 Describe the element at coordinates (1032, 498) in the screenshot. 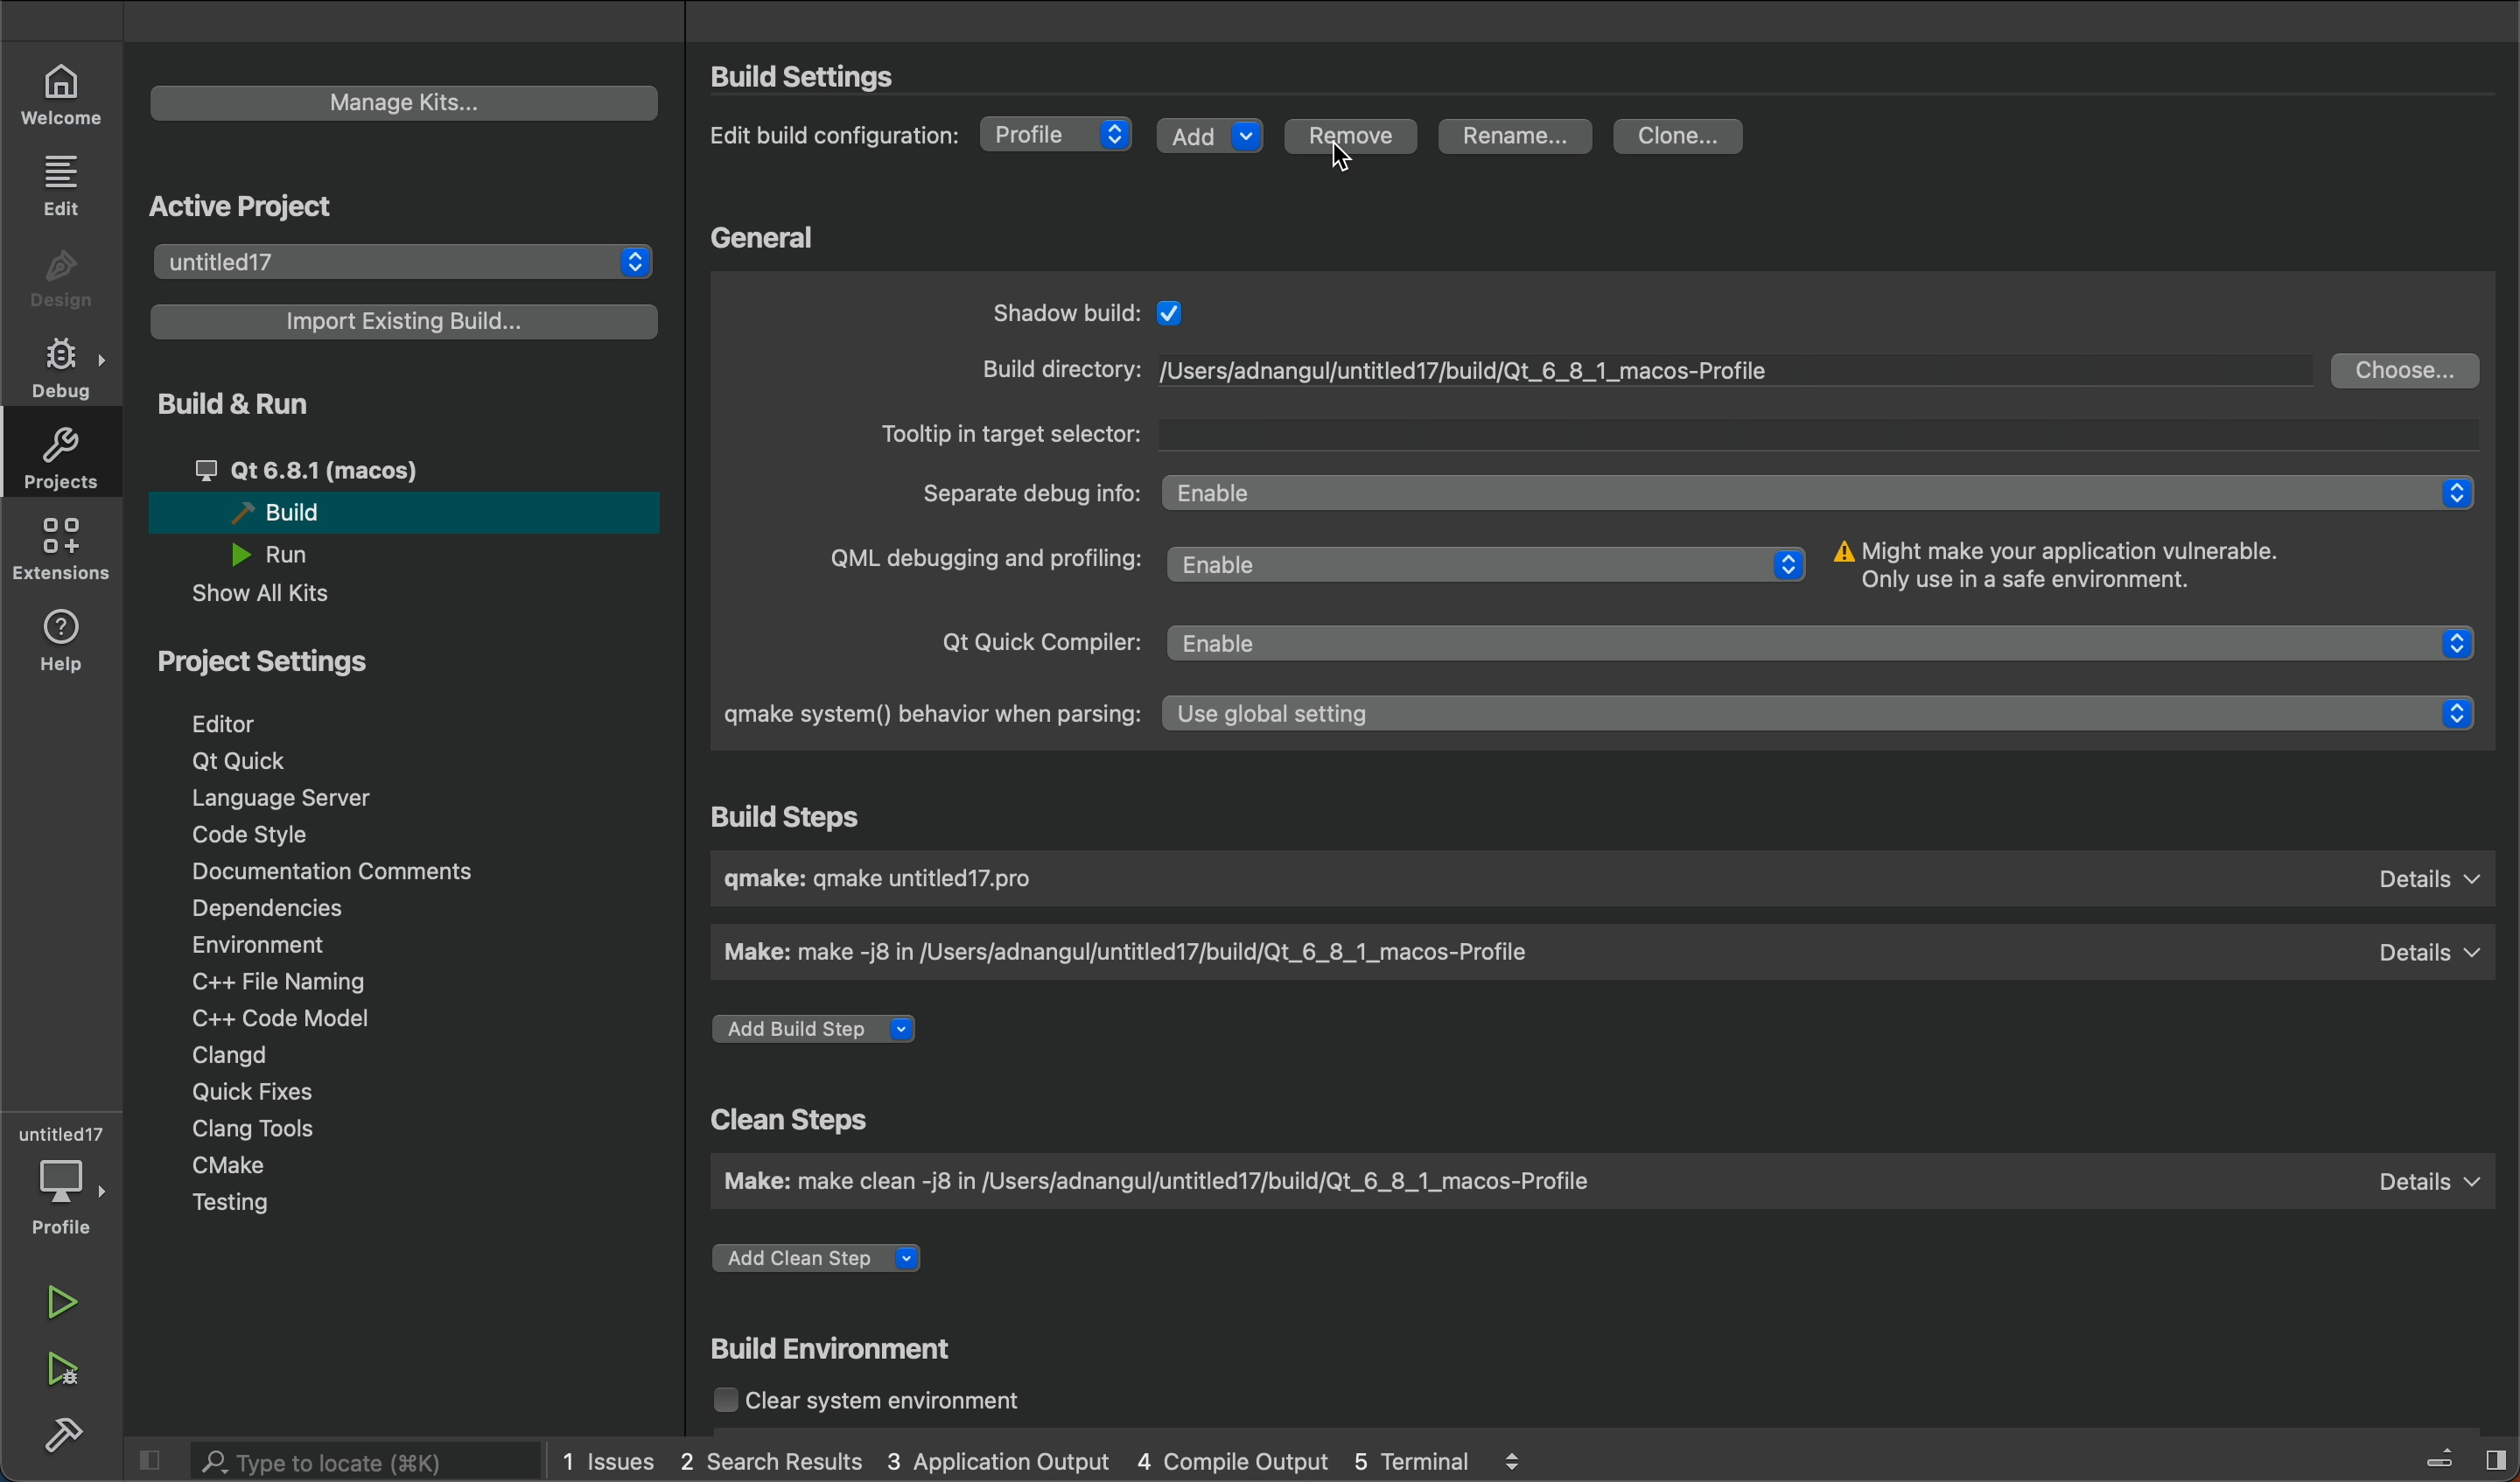

I see `sepertae debug` at that location.